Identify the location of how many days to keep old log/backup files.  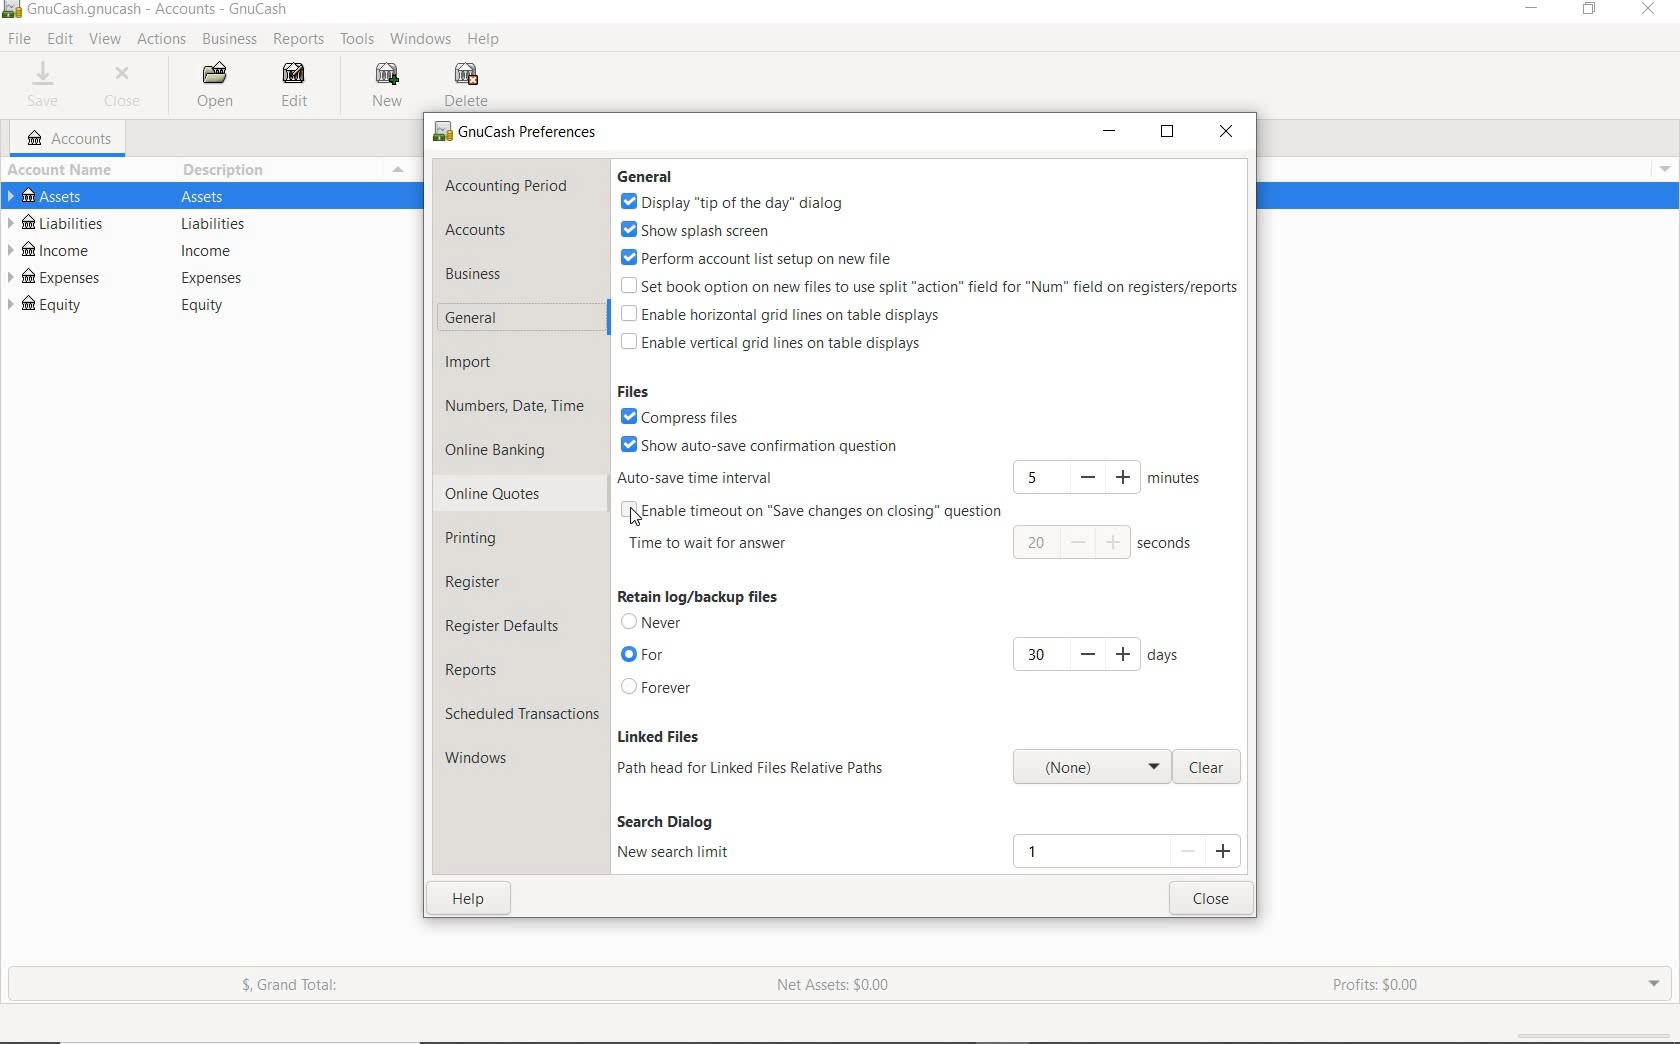
(1092, 654).